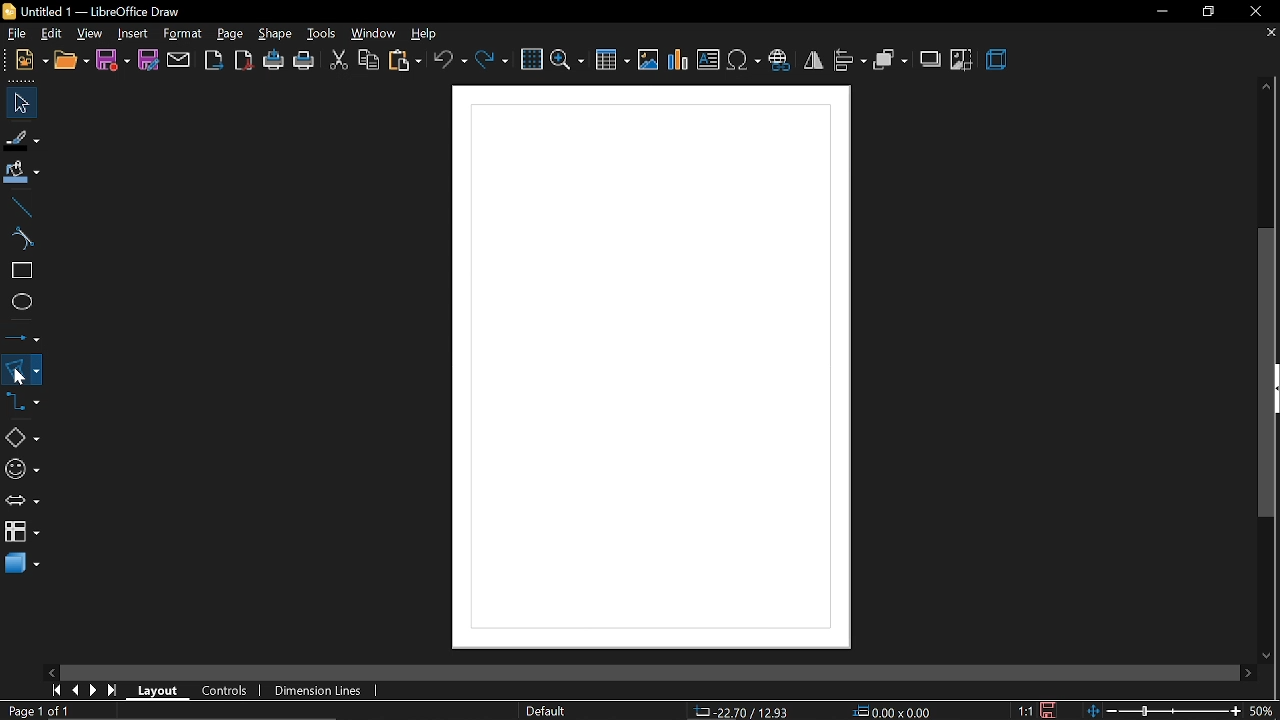 This screenshot has height=720, width=1280. Describe the element at coordinates (23, 407) in the screenshot. I see `connectors` at that location.